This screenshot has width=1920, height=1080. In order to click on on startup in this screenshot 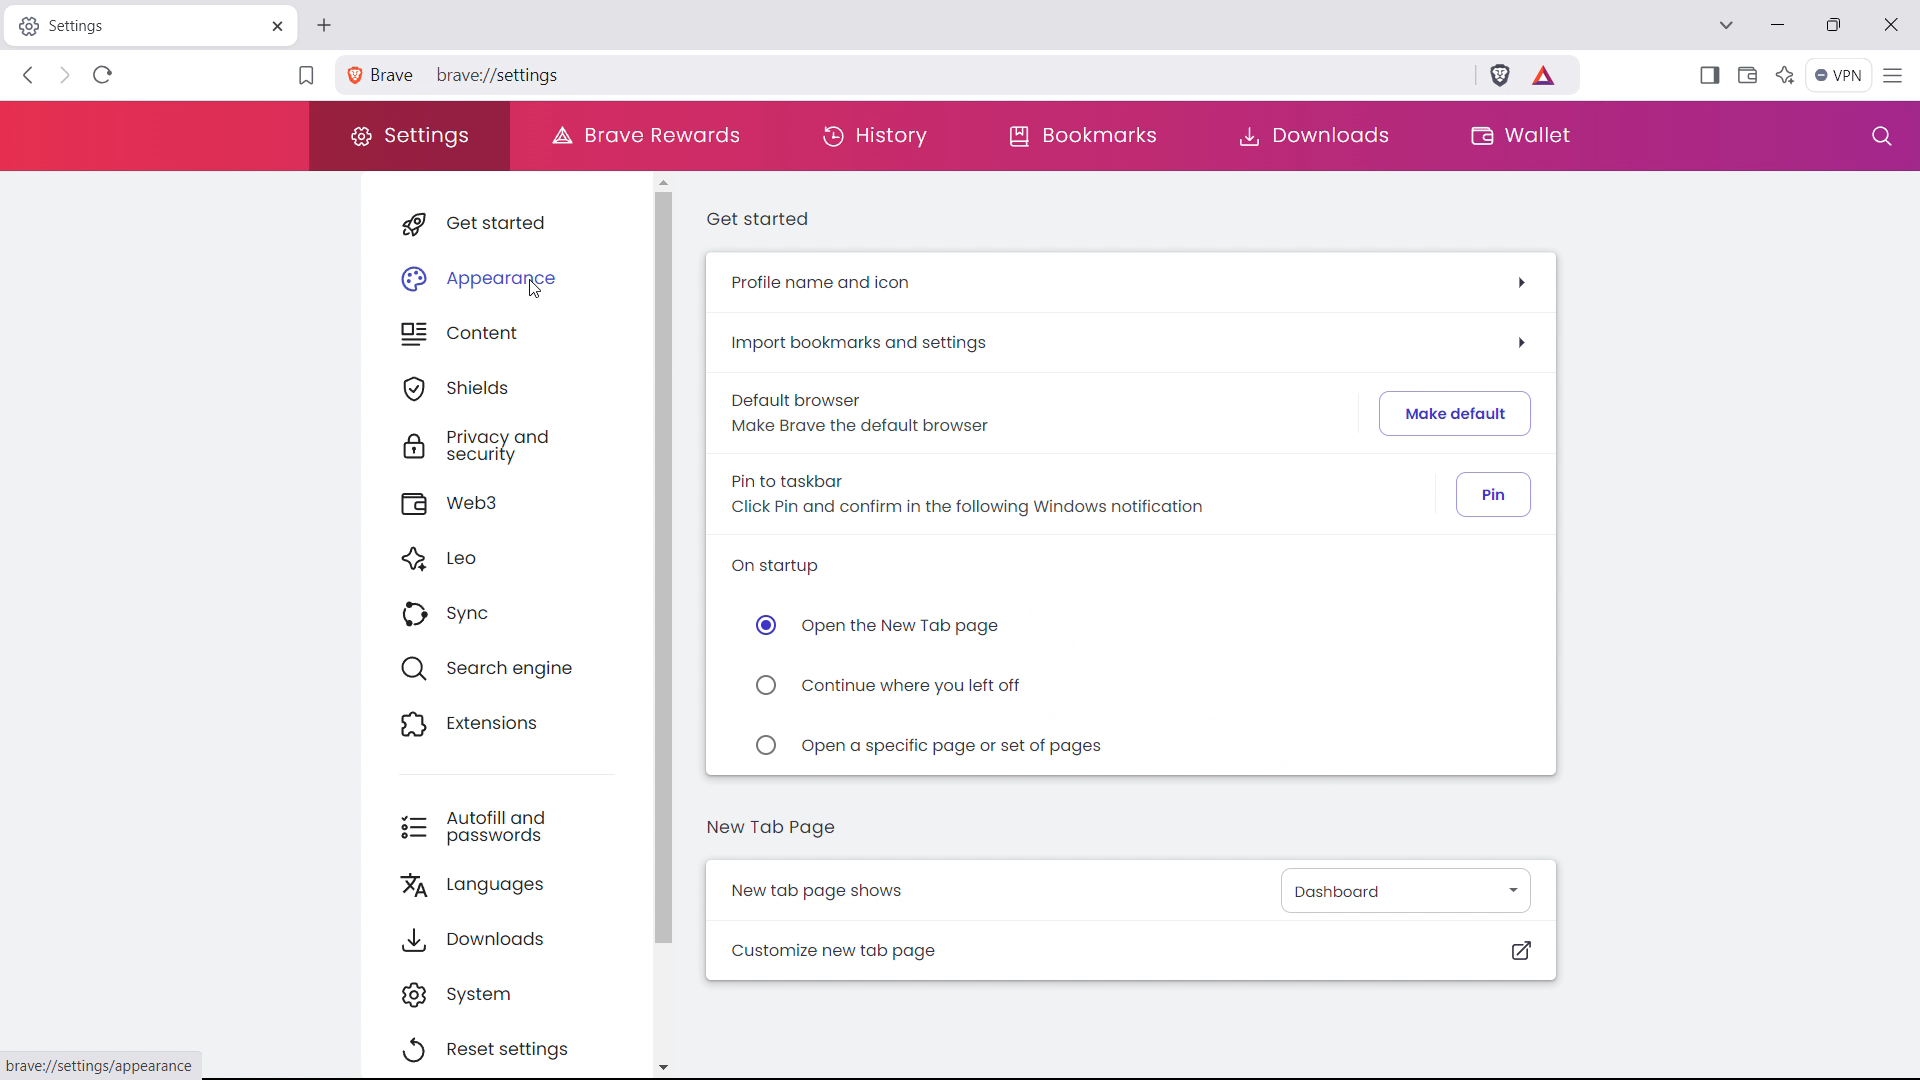, I will do `click(773, 567)`.